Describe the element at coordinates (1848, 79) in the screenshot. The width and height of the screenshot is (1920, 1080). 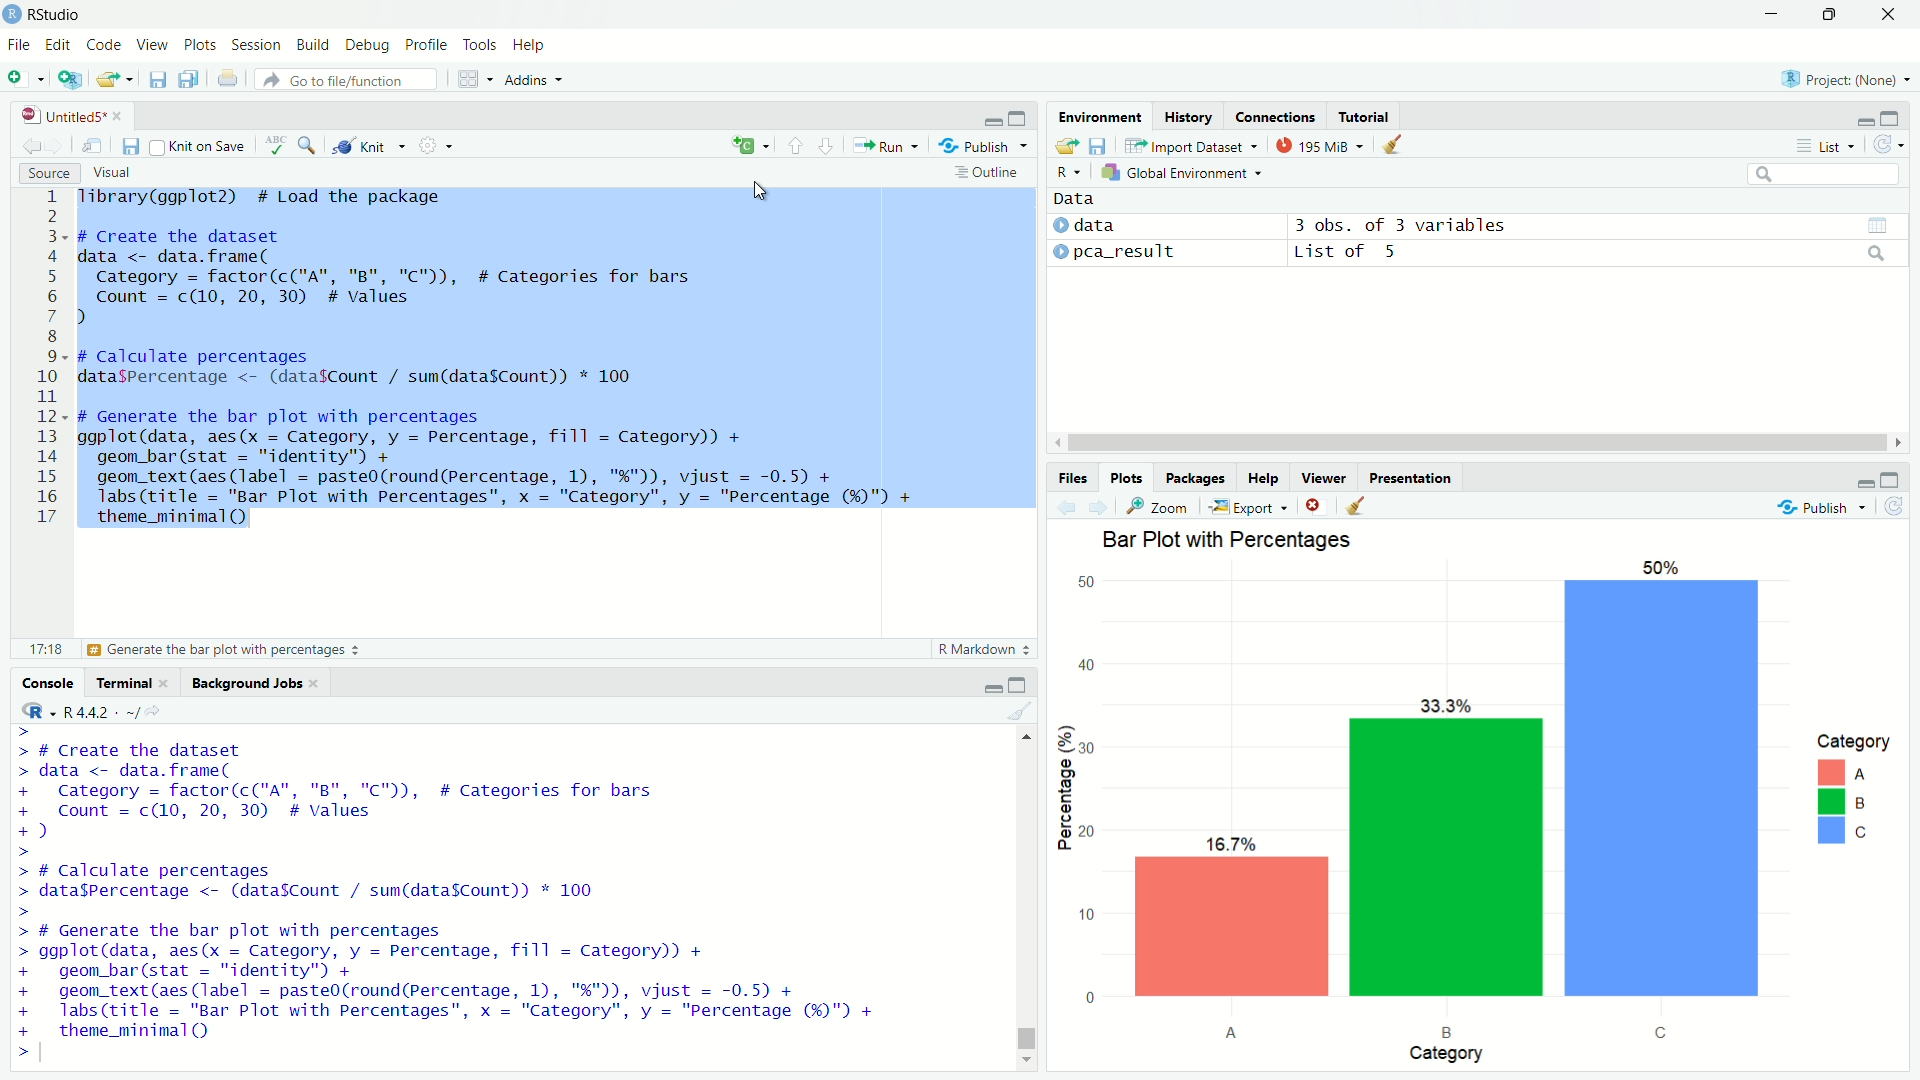
I see `selected project: None` at that location.